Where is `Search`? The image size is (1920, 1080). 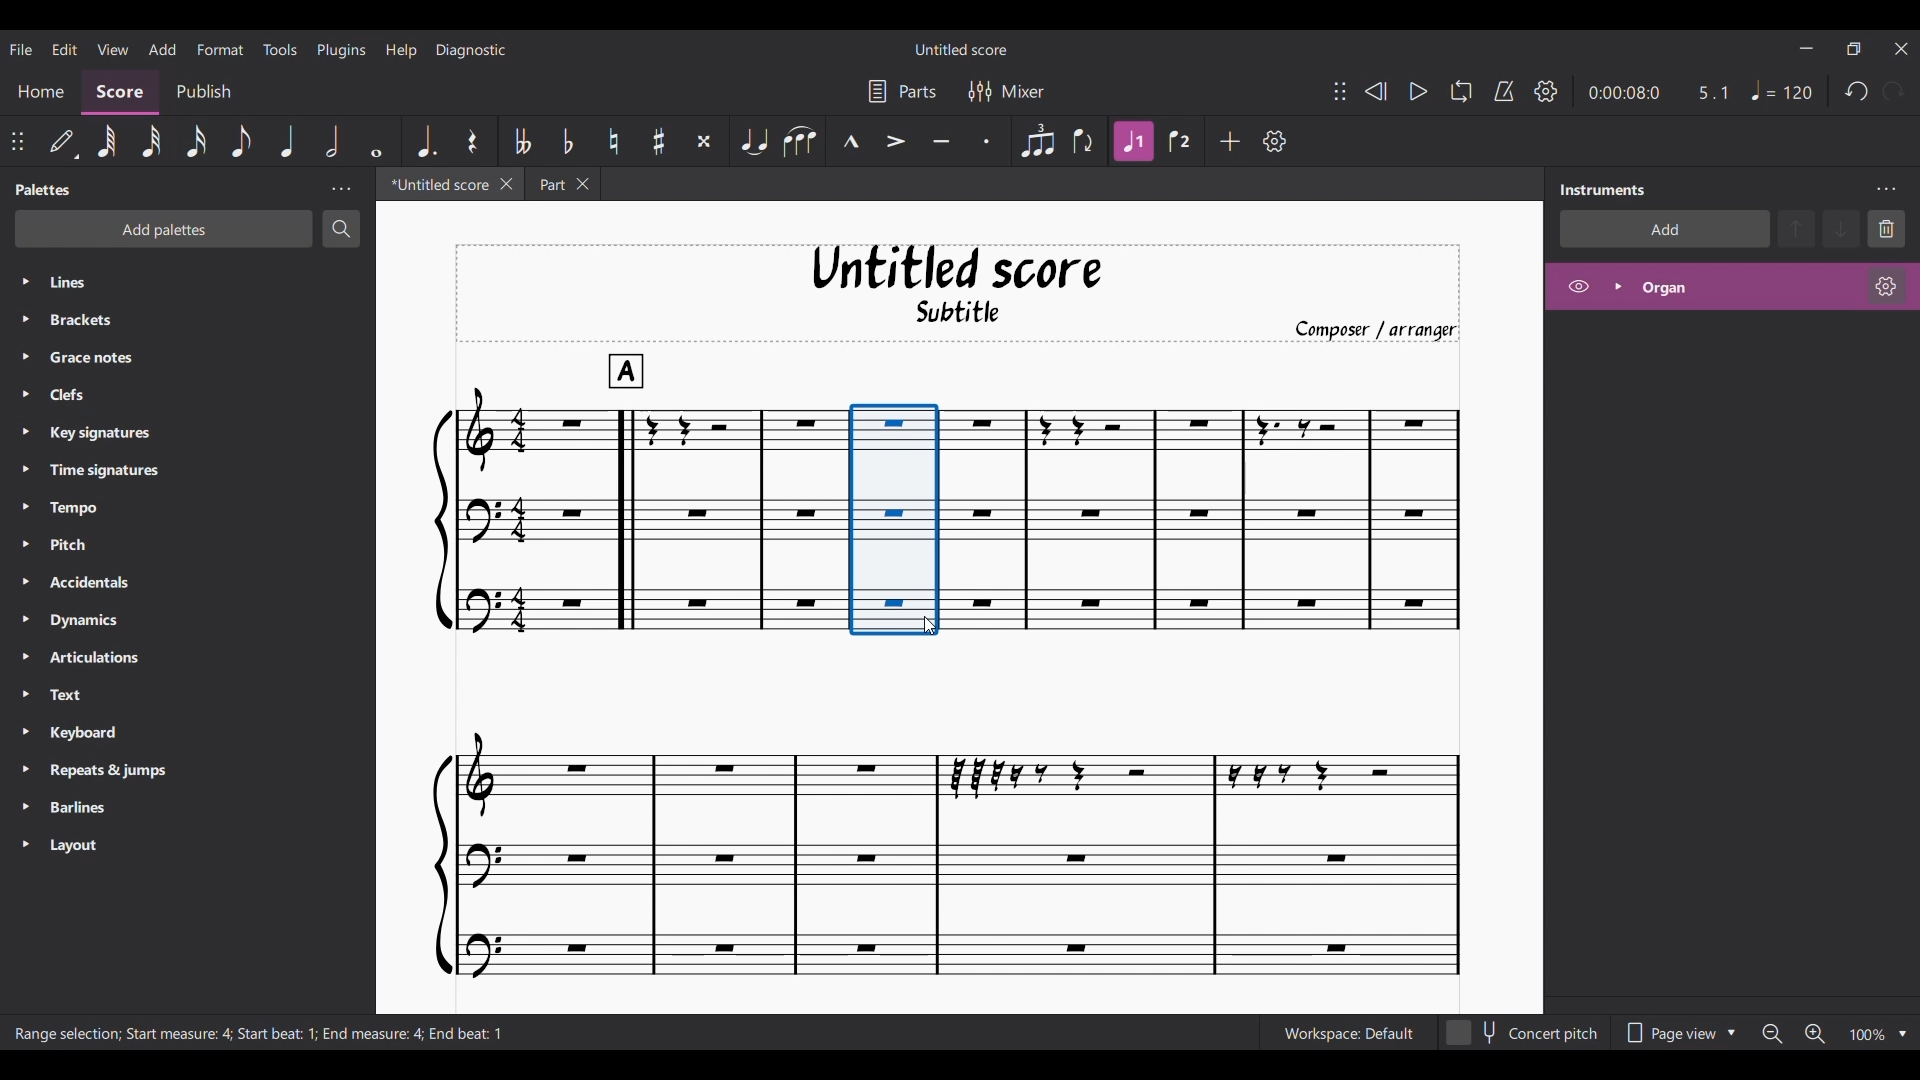
Search is located at coordinates (341, 230).